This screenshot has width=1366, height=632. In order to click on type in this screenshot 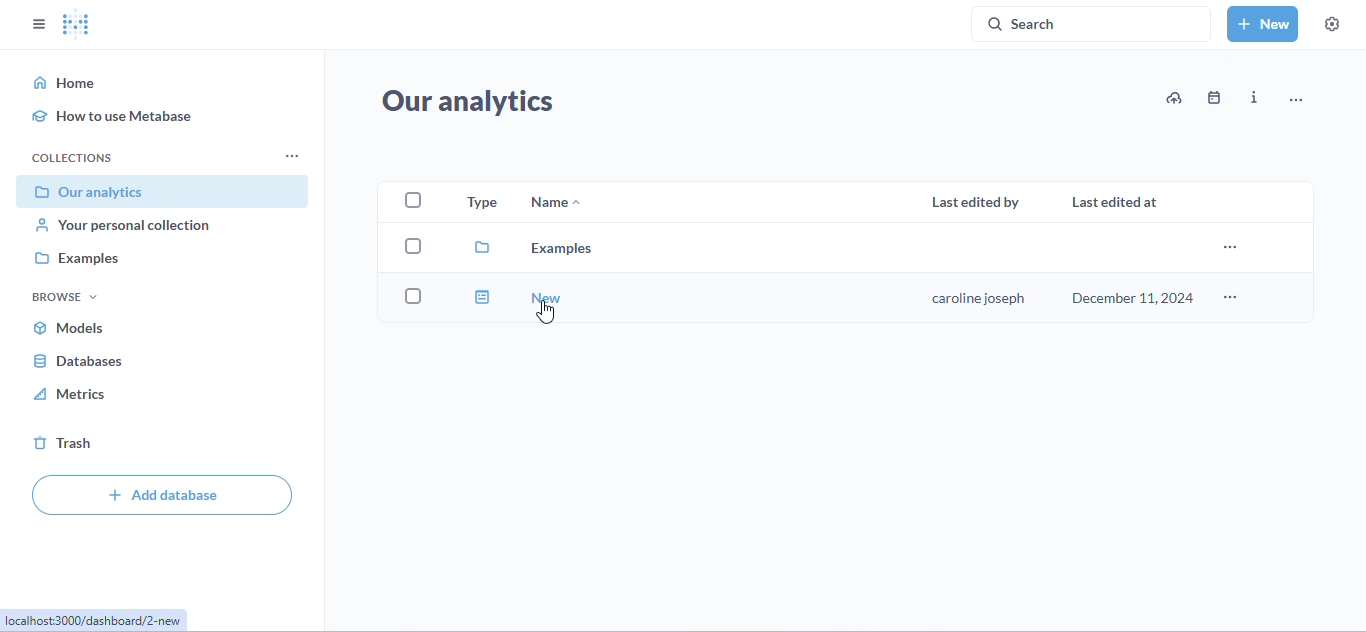, I will do `click(484, 203)`.